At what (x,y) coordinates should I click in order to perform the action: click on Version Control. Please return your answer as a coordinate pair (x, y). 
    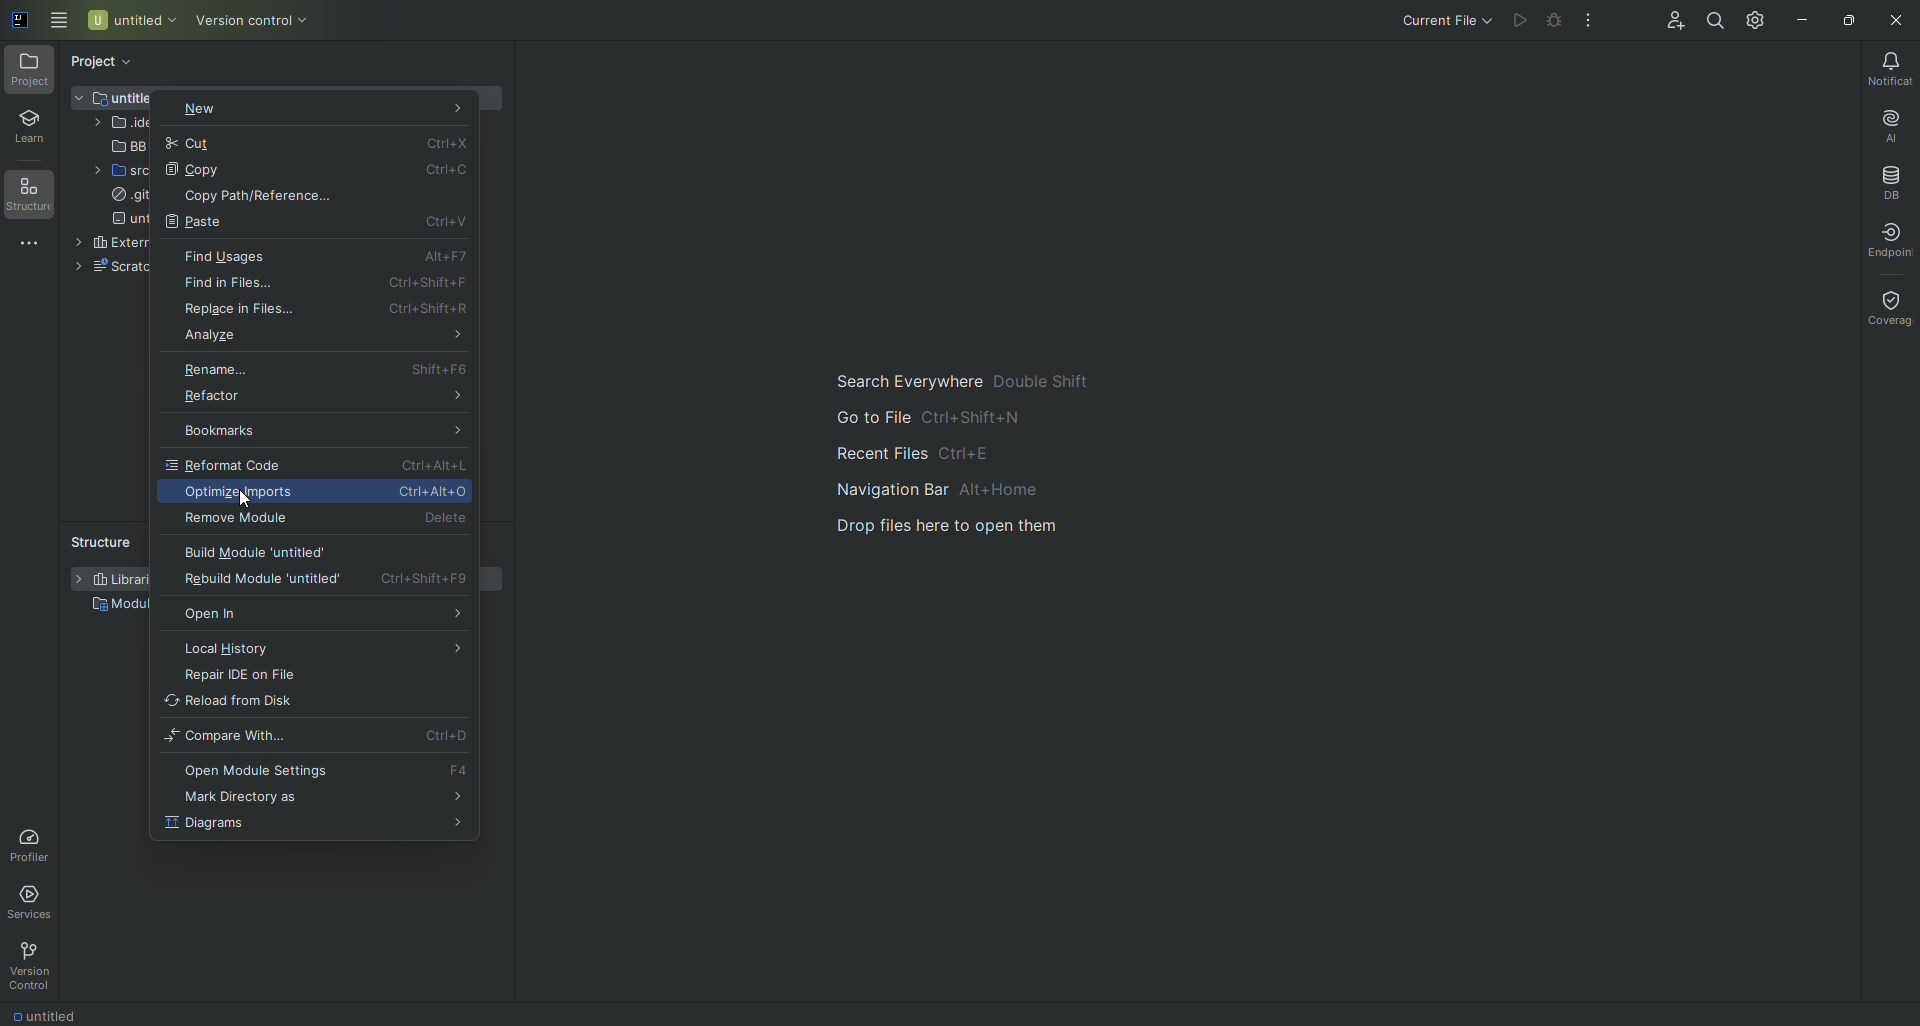
    Looking at the image, I should click on (259, 22).